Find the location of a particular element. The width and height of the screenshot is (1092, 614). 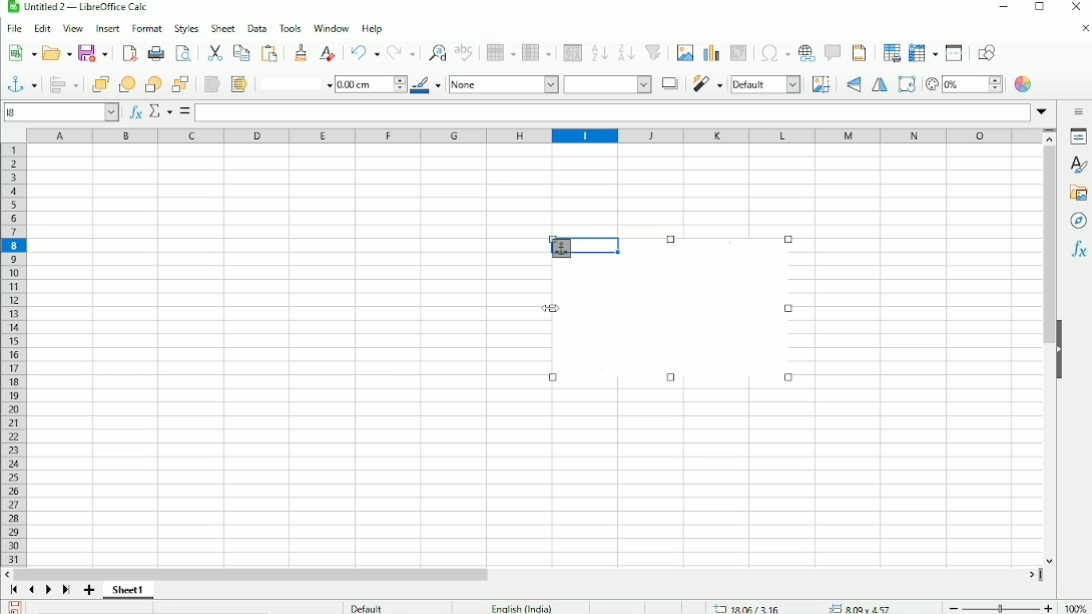

Column headings is located at coordinates (535, 136).